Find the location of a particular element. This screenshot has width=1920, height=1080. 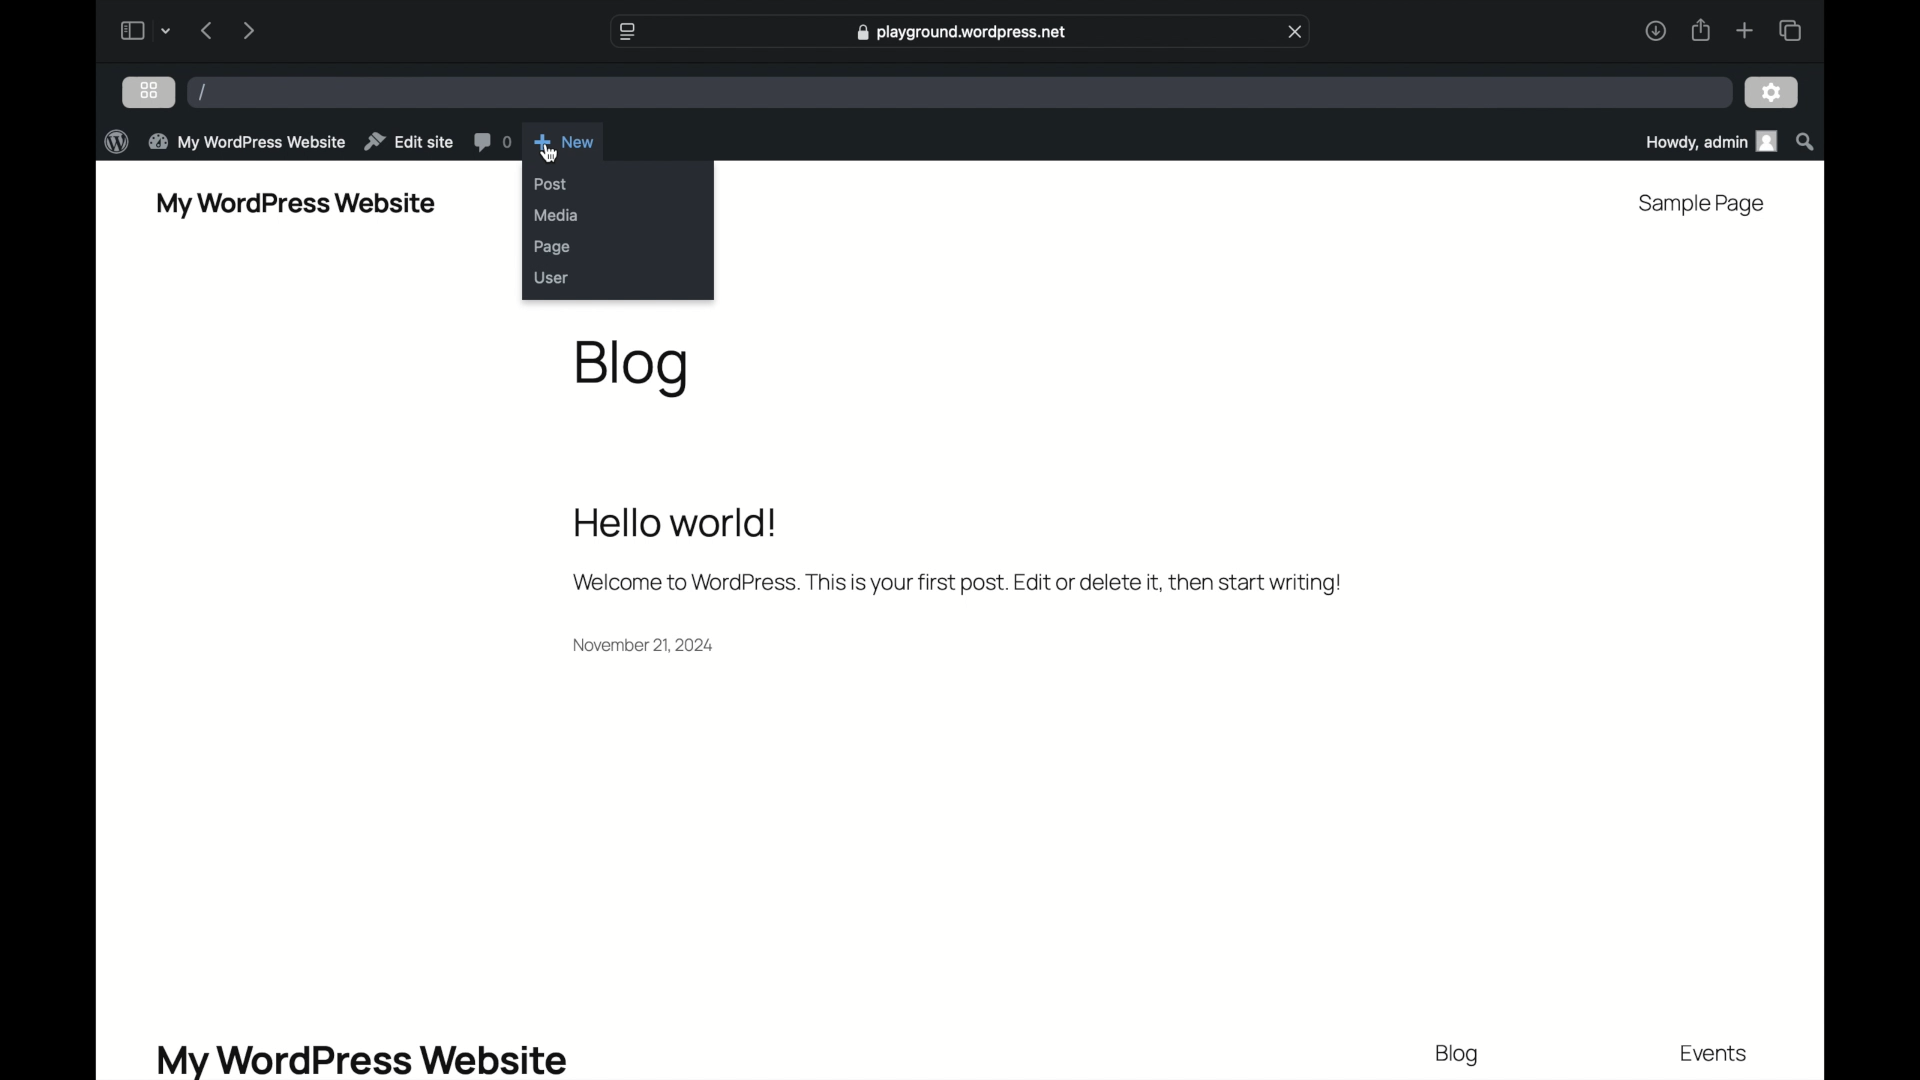

new tab is located at coordinates (1745, 30).